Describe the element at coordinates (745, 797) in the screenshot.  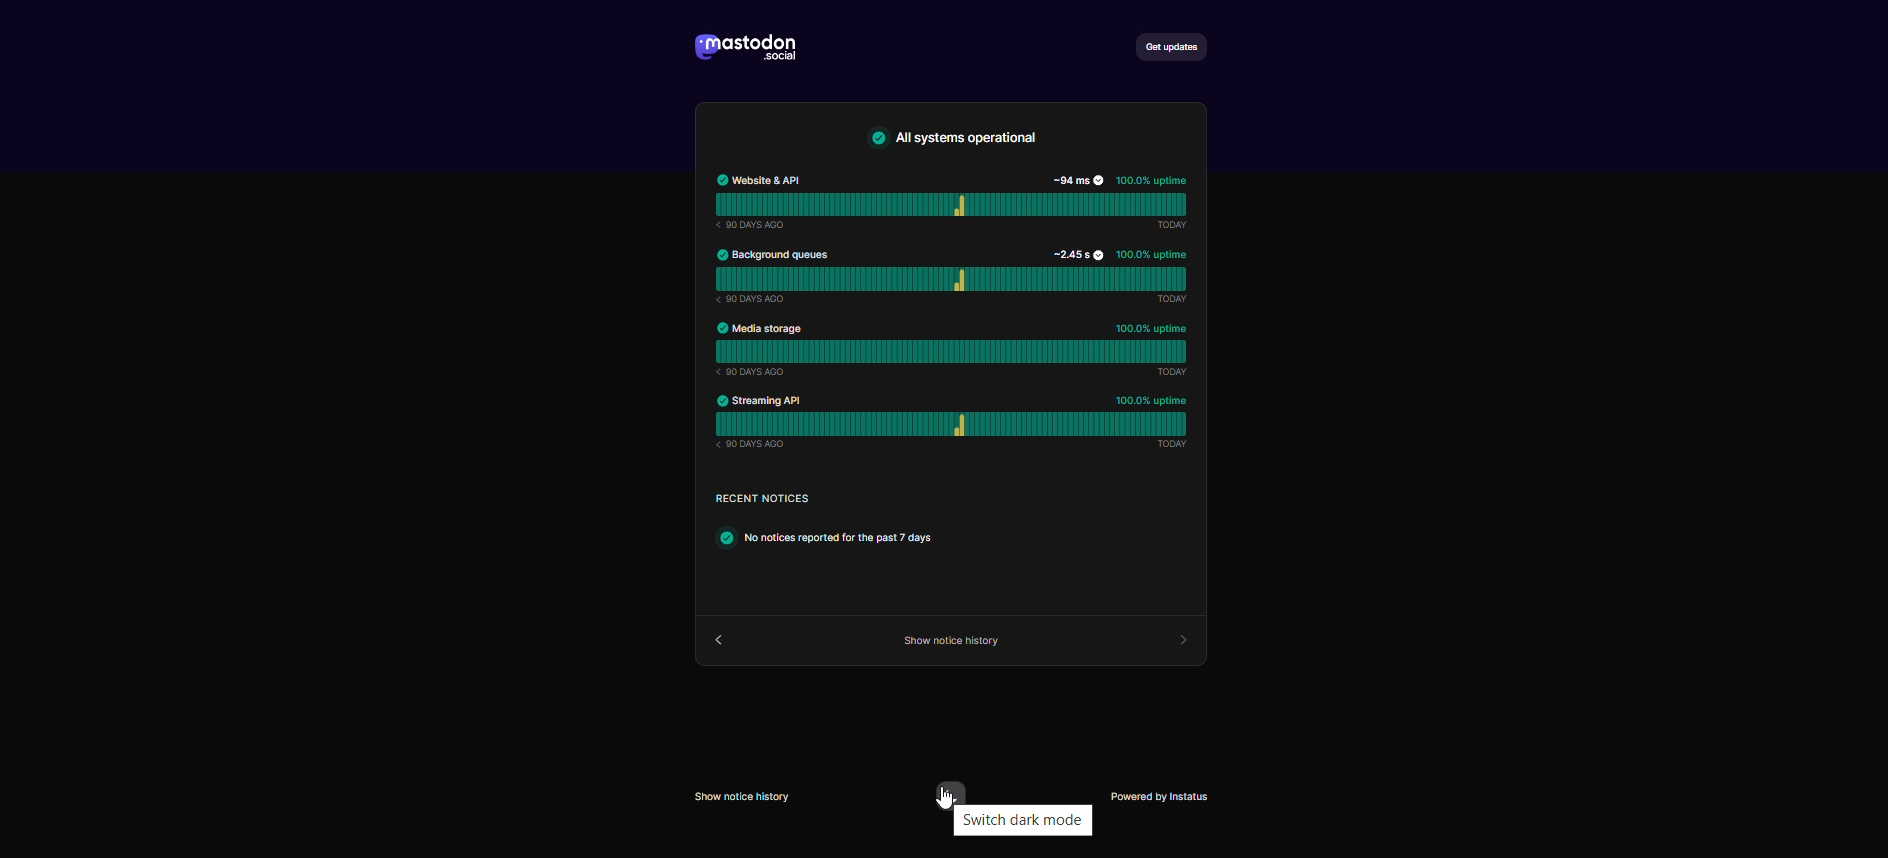
I see `show service history` at that location.